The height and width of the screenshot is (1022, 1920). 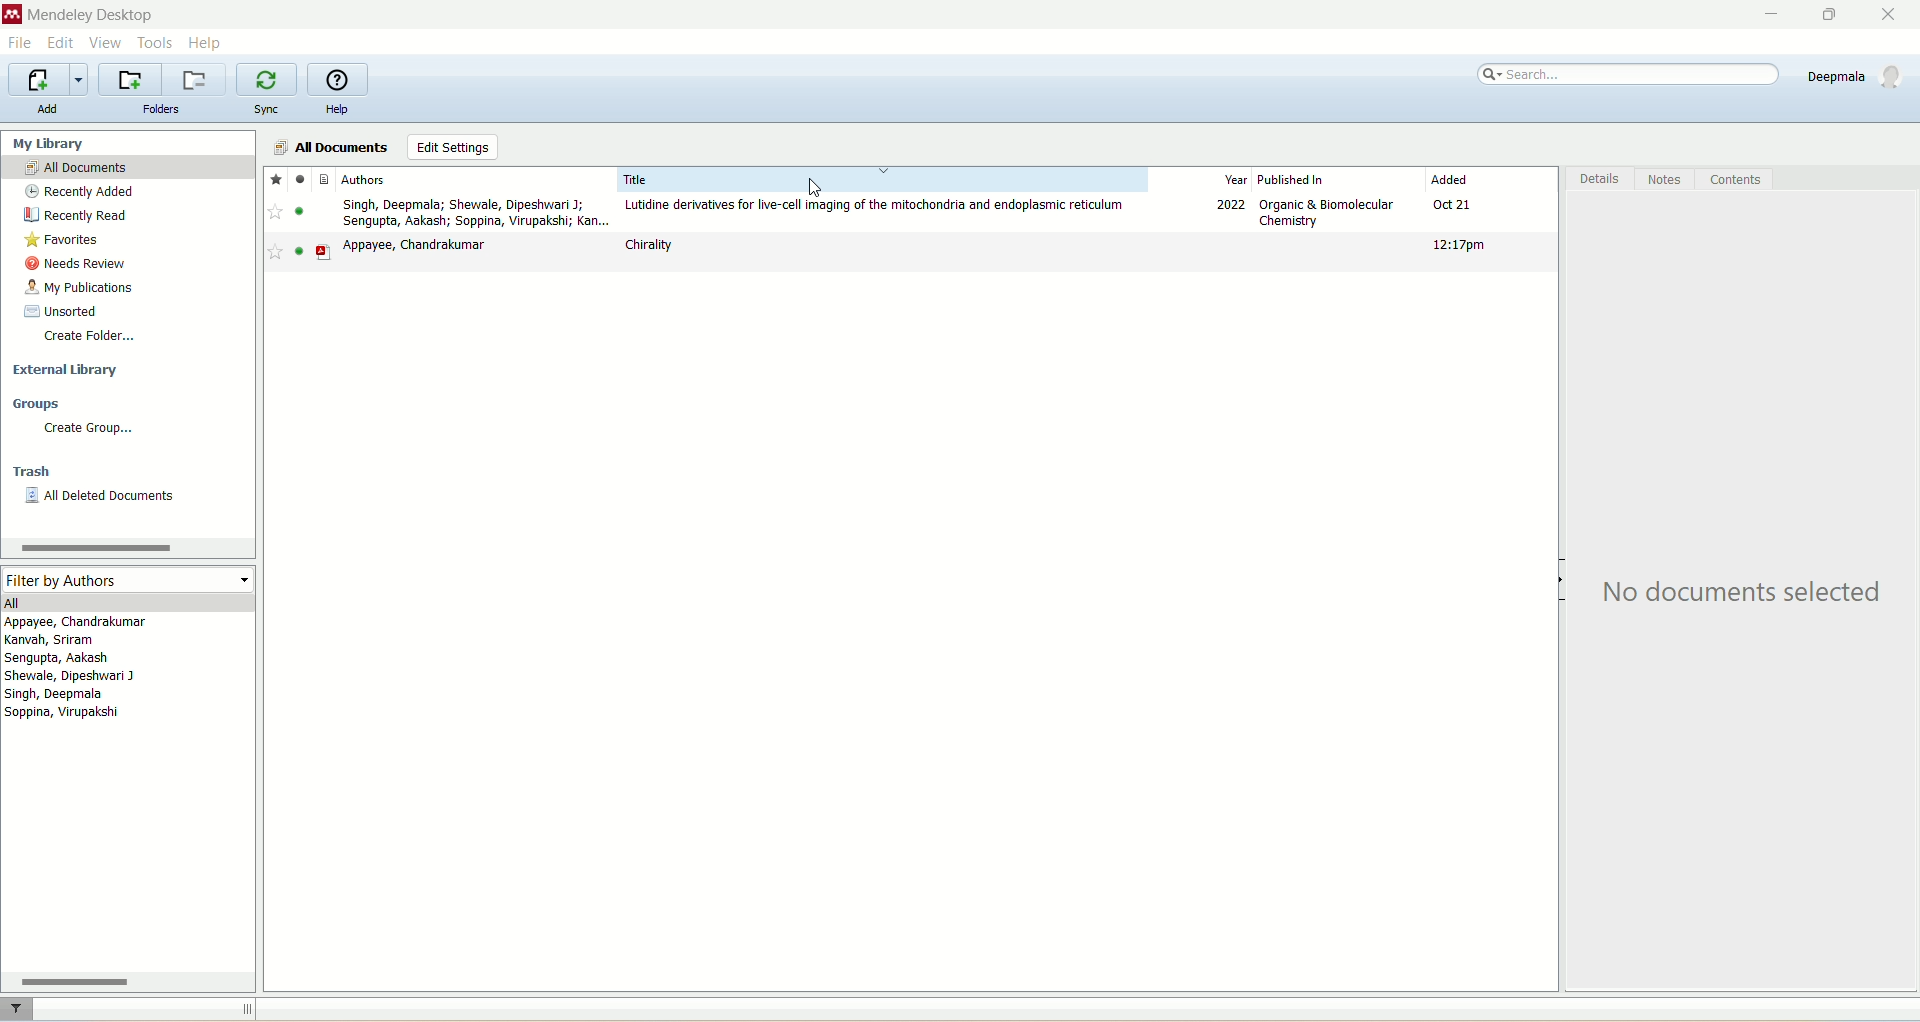 What do you see at coordinates (335, 110) in the screenshot?
I see `help` at bounding box center [335, 110].